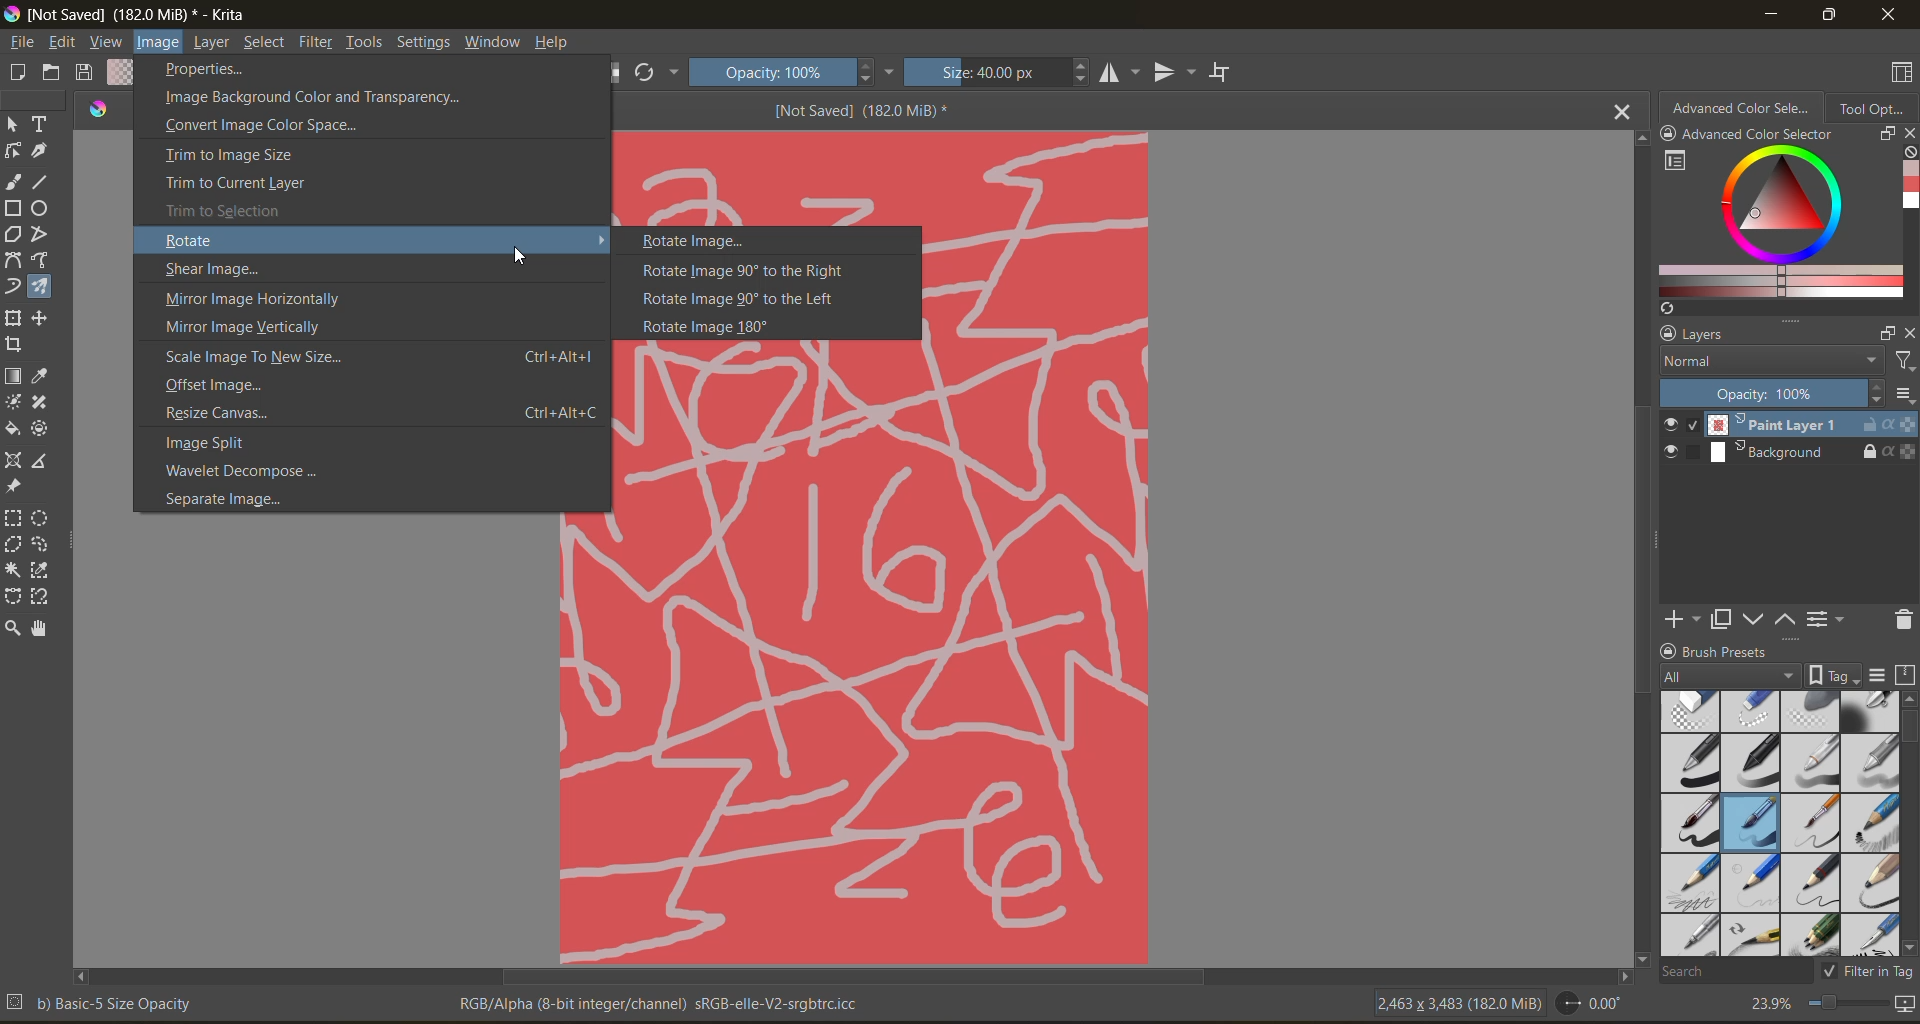 The width and height of the screenshot is (1920, 1024). I want to click on minimize, so click(1771, 13).